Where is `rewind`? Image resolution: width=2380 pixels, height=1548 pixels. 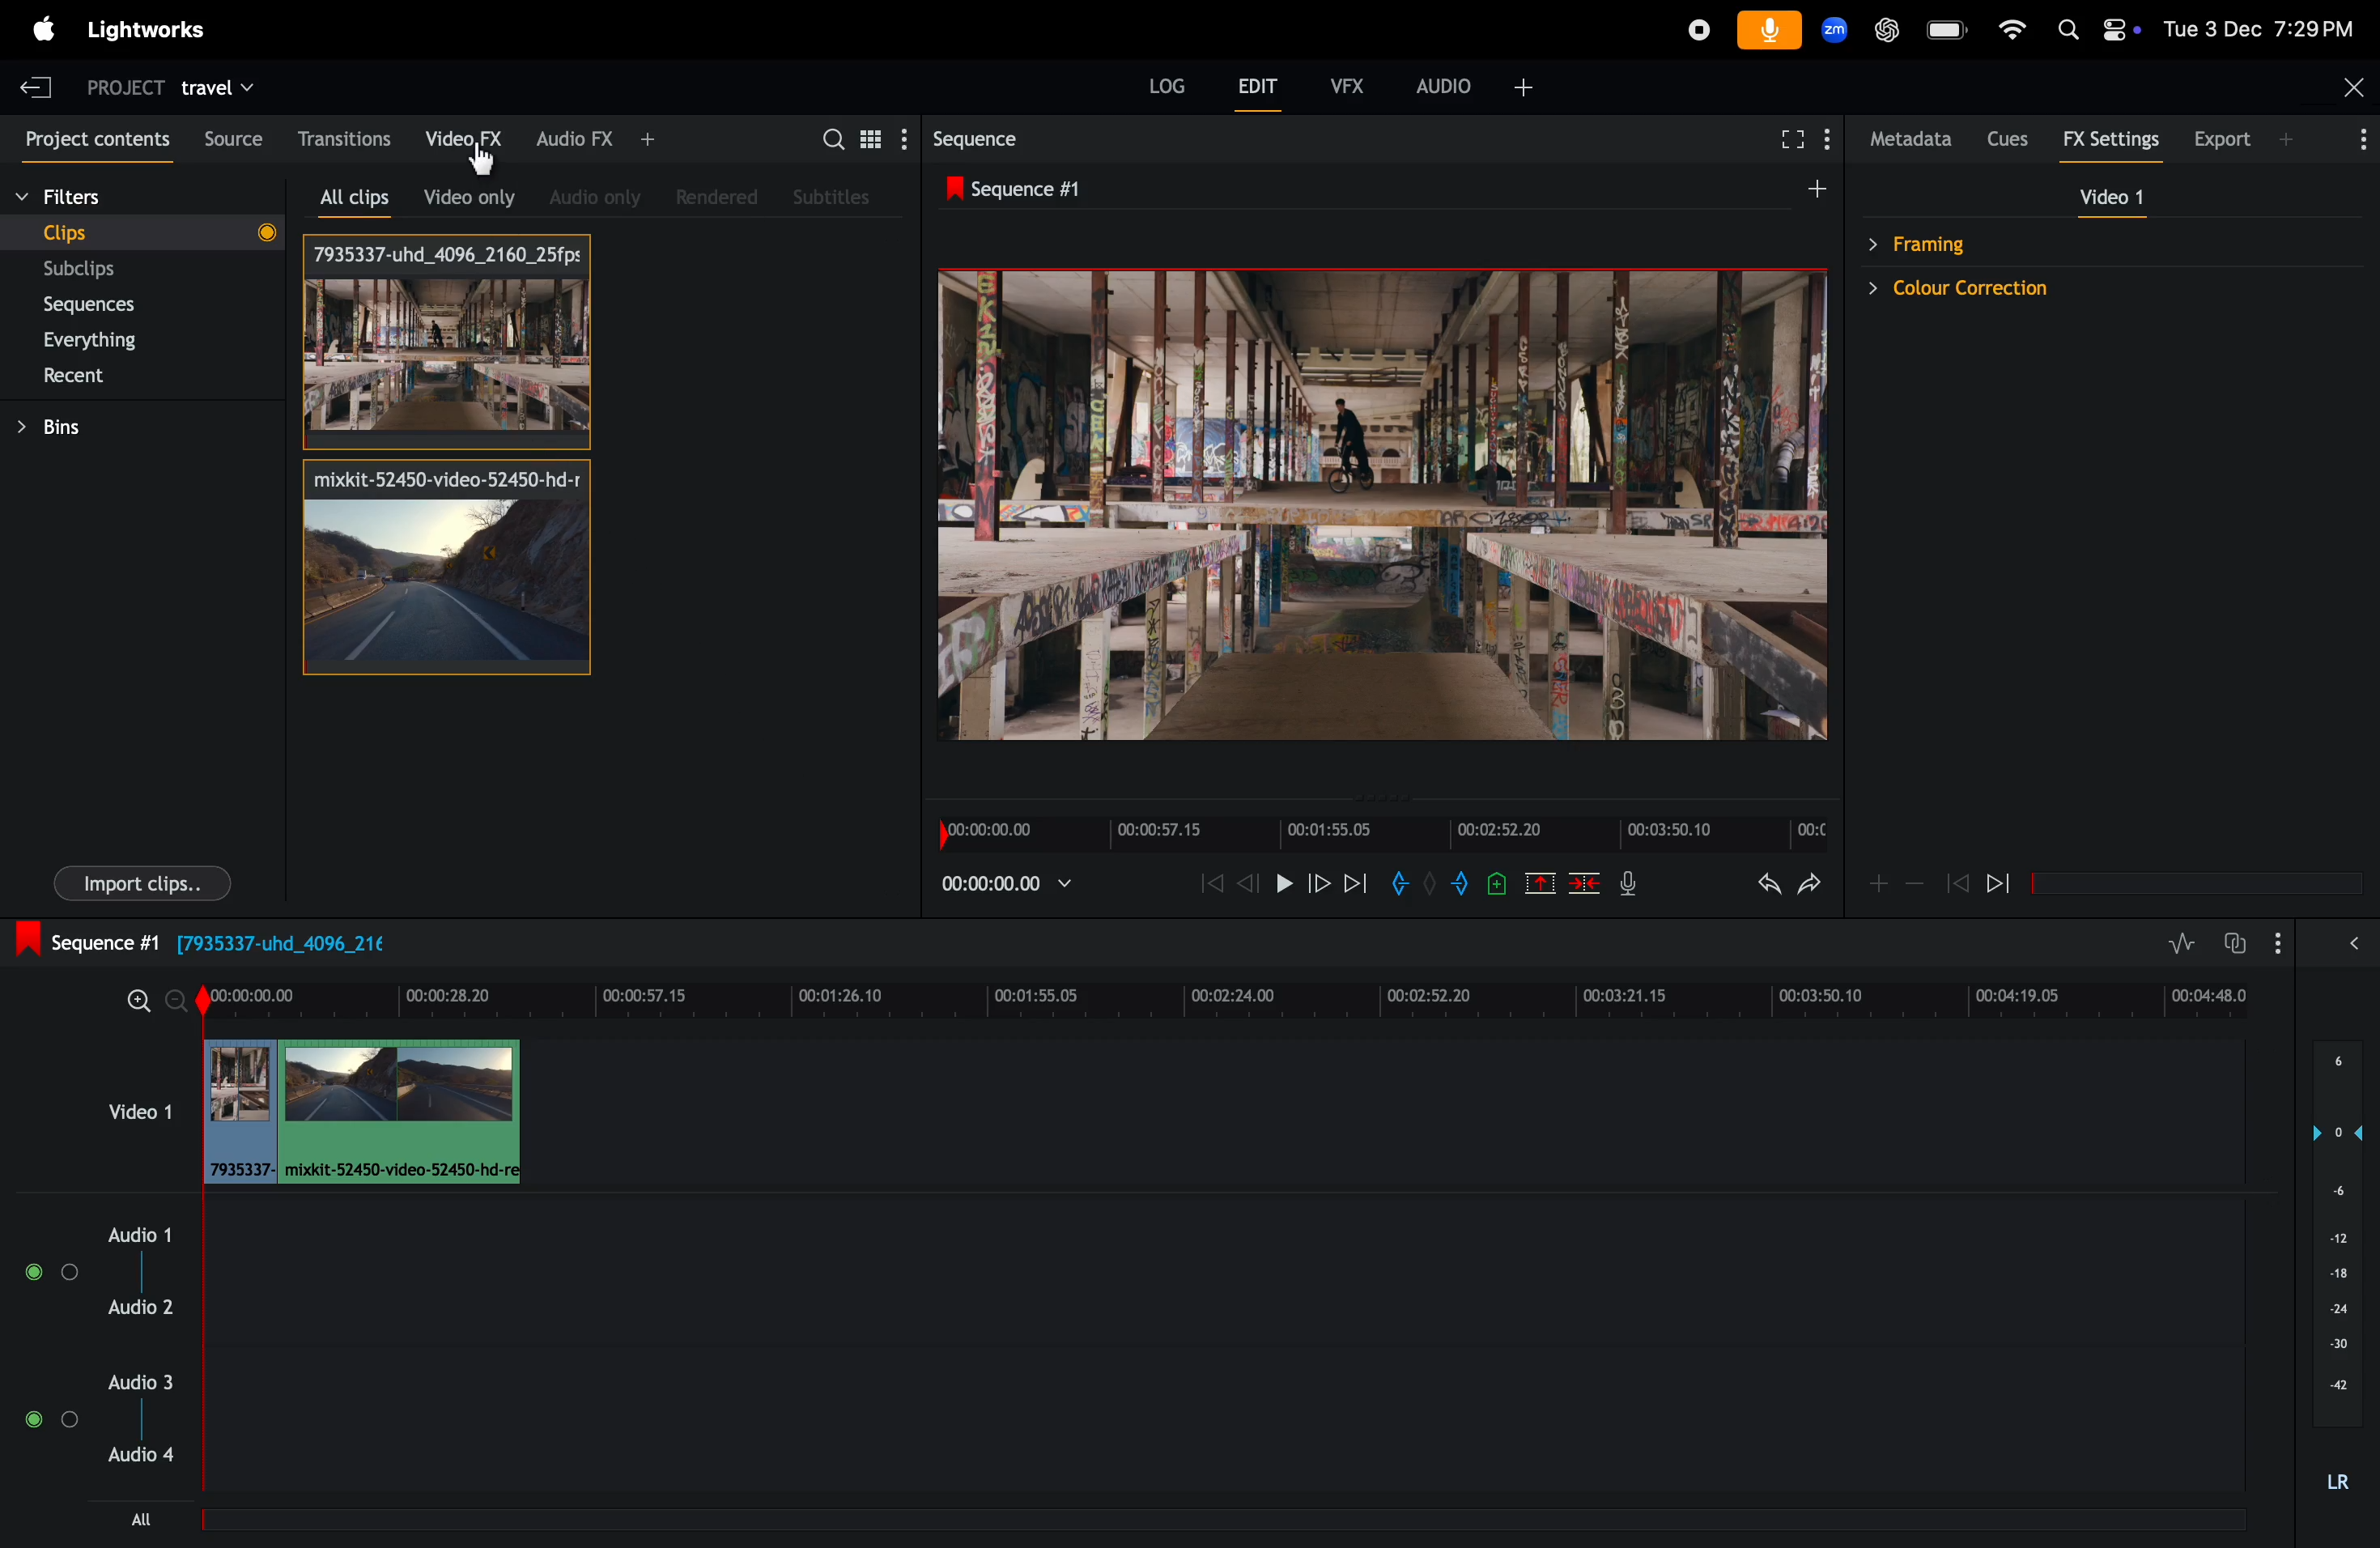 rewind is located at coordinates (1207, 886).